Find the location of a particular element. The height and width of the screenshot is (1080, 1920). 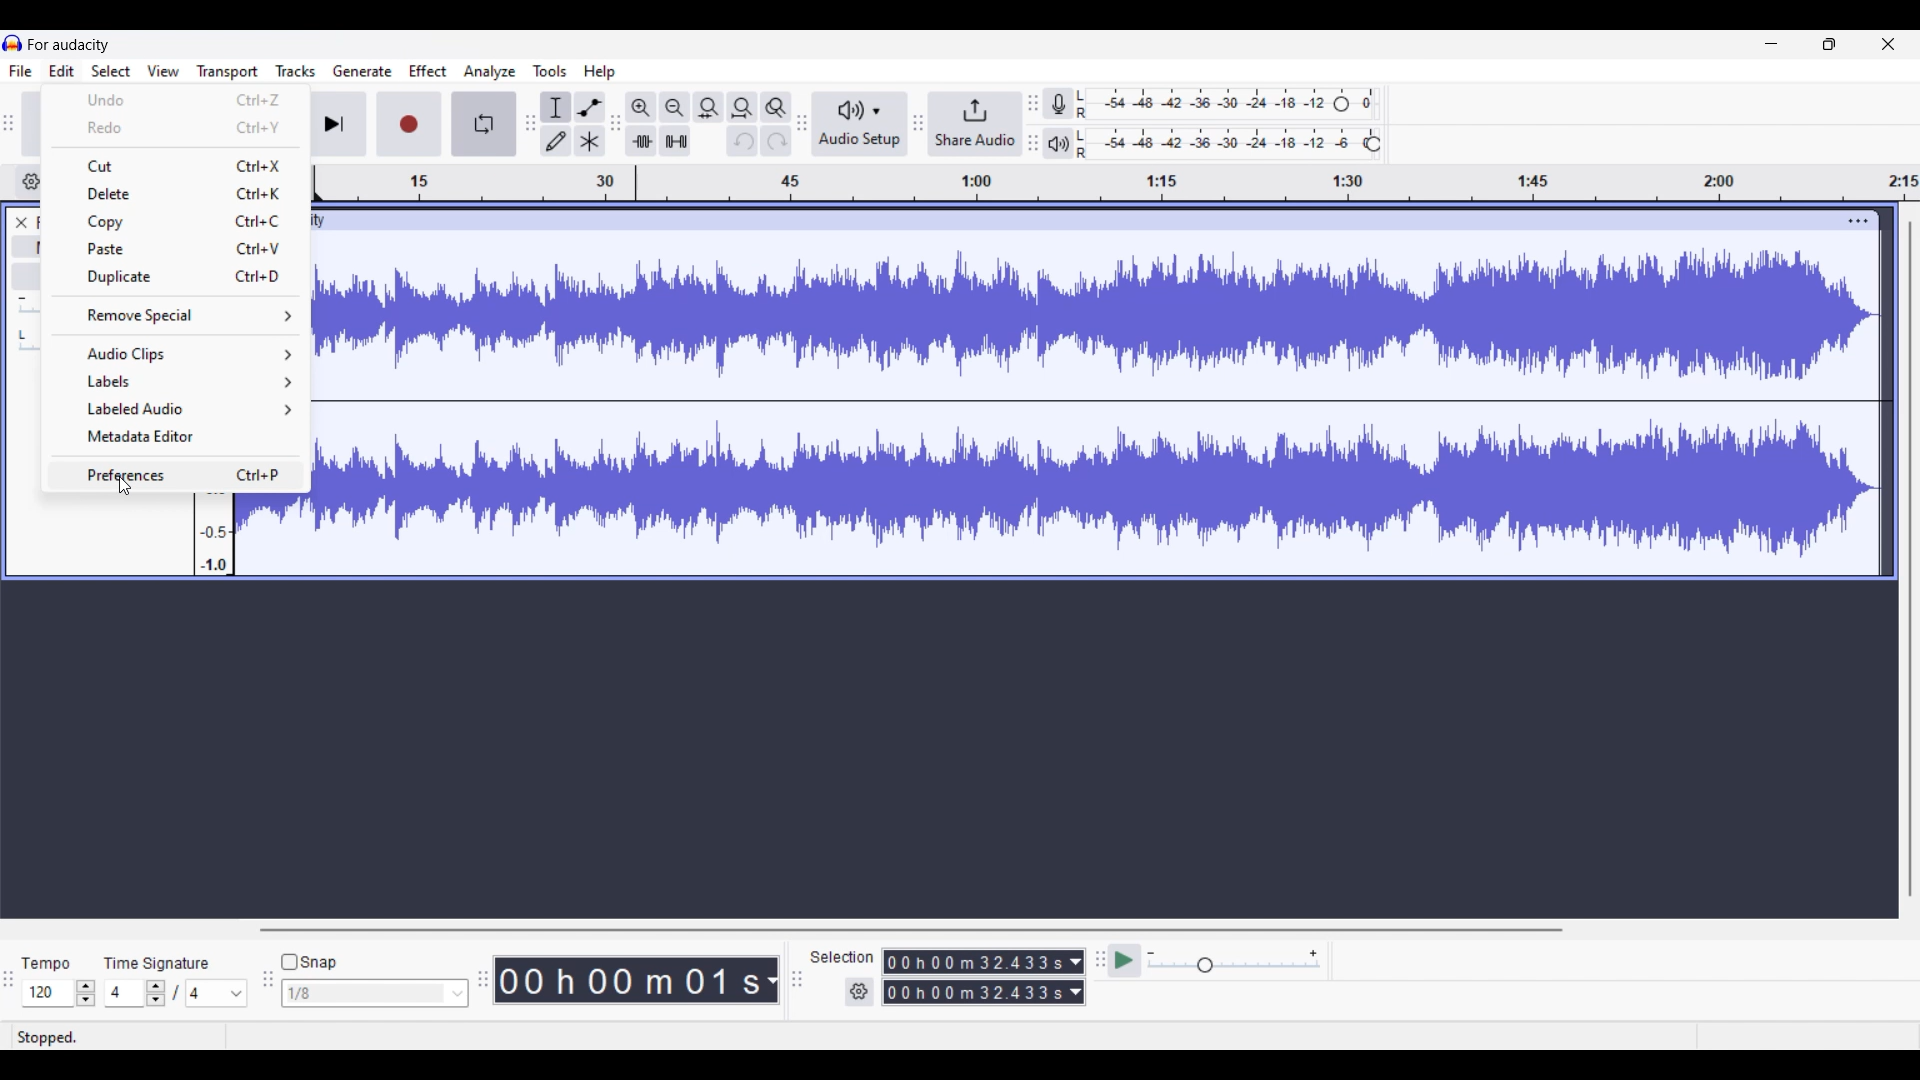

Indicates time signature settings is located at coordinates (157, 963).